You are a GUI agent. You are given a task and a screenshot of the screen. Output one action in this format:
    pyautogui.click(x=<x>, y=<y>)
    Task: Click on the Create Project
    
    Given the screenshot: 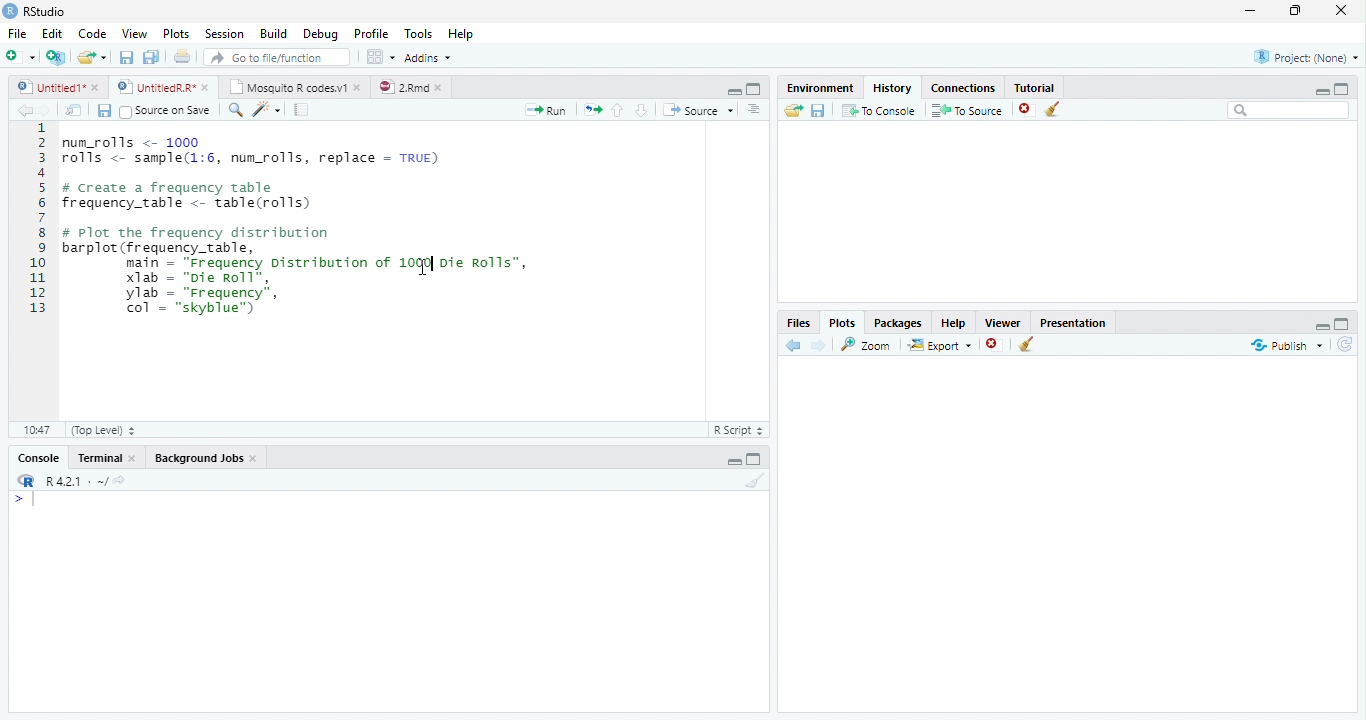 What is the action you would take?
    pyautogui.click(x=56, y=58)
    